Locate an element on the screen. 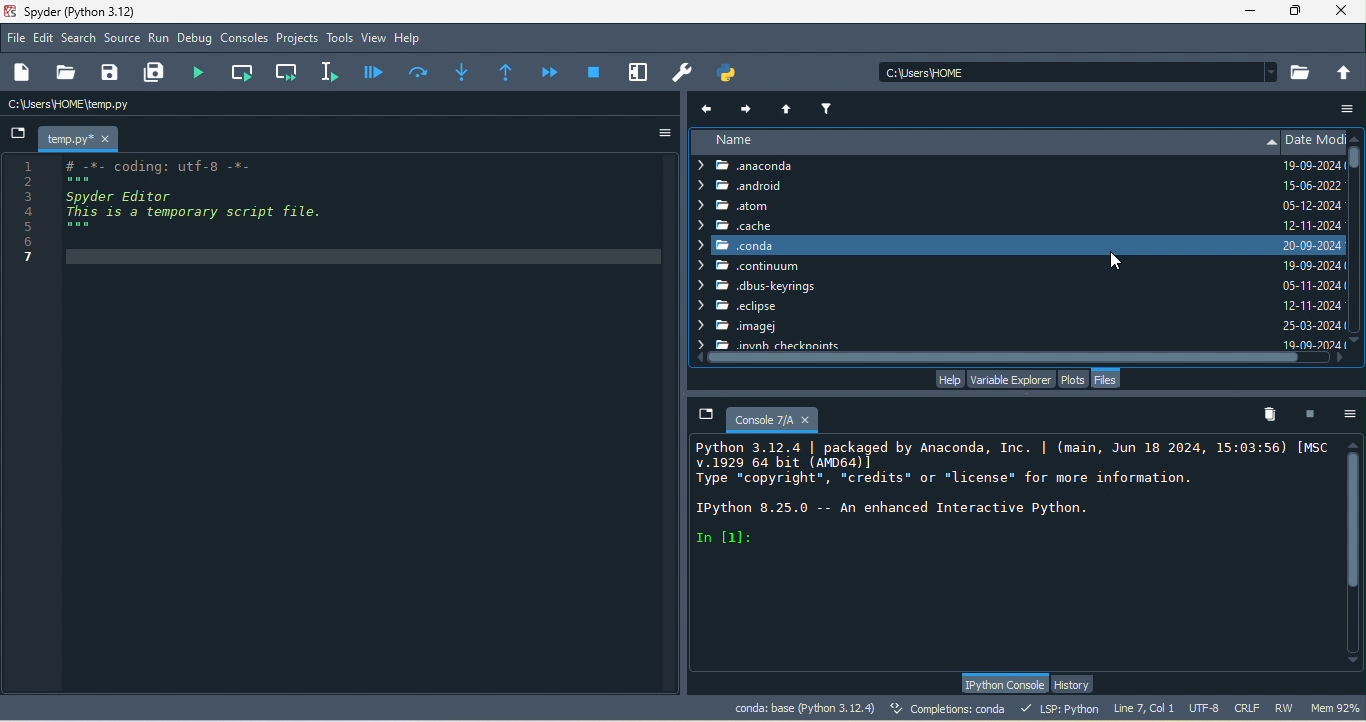  search is located at coordinates (80, 38).